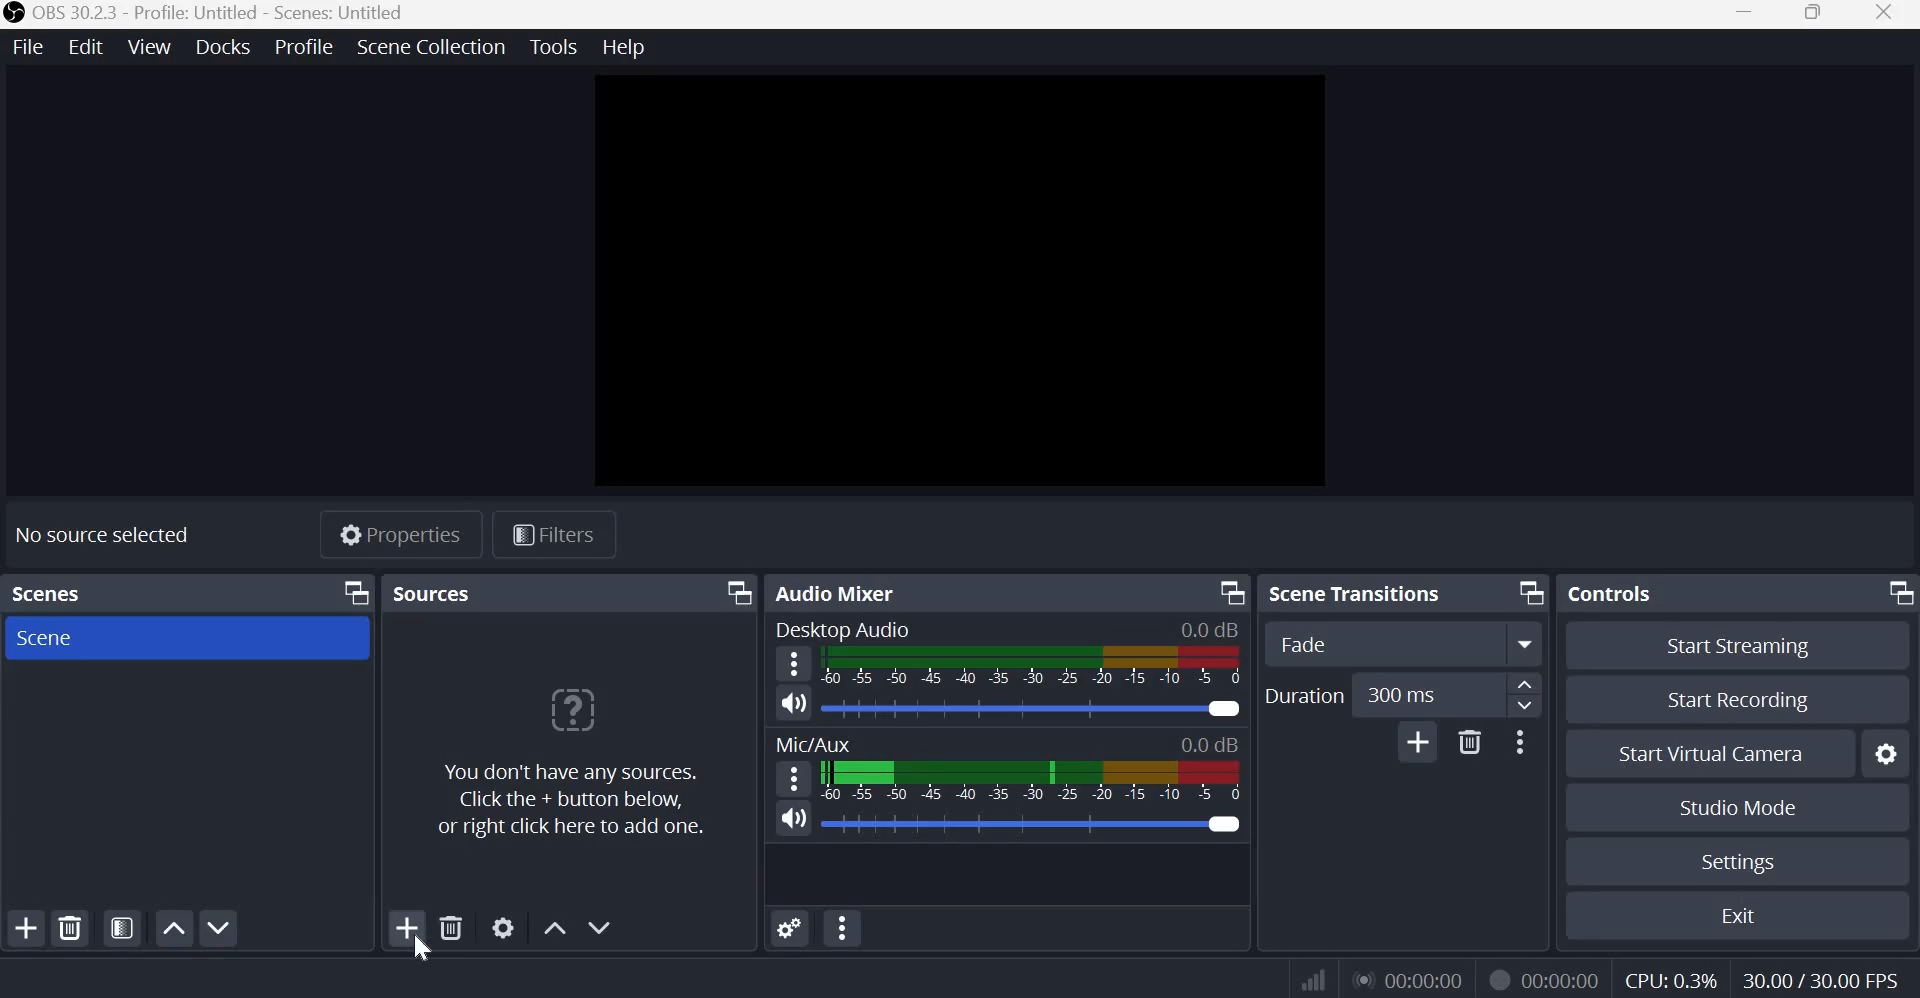 This screenshot has width=1920, height=998. I want to click on Scene transitions, so click(1361, 592).